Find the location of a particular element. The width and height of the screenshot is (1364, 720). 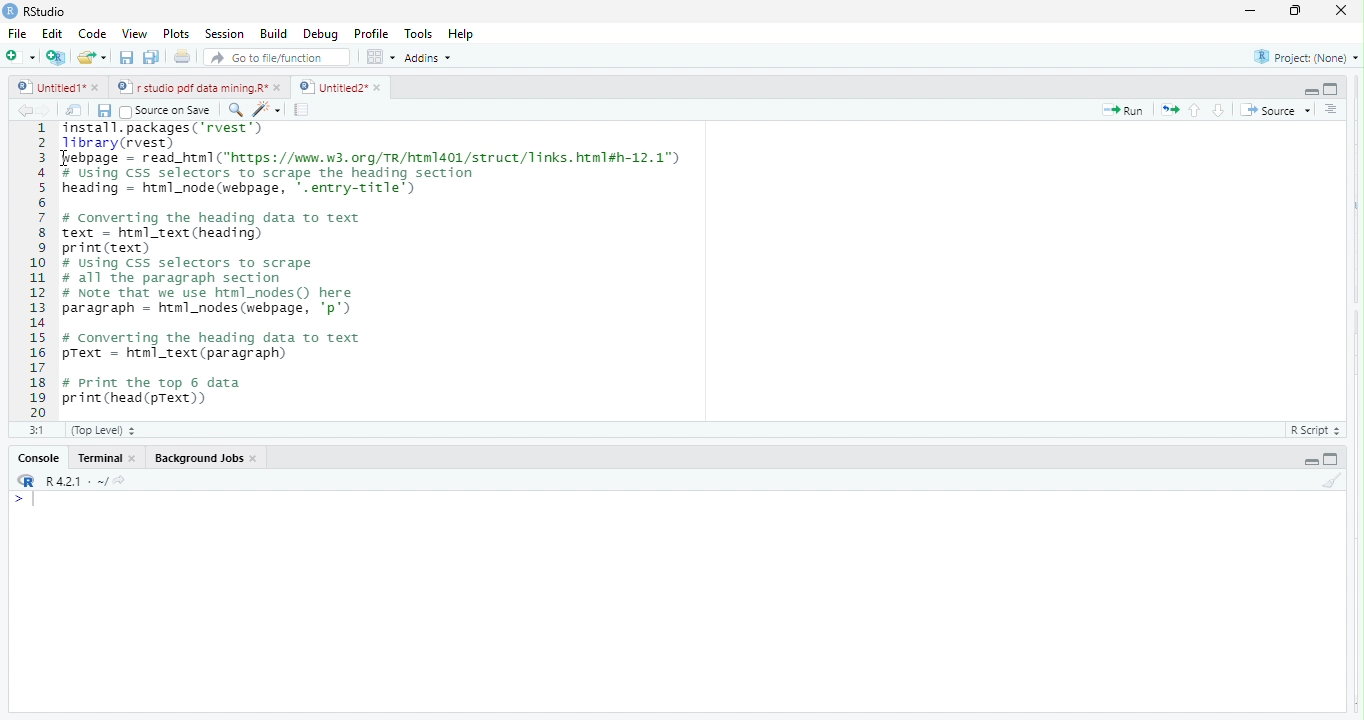

File is located at coordinates (17, 34).